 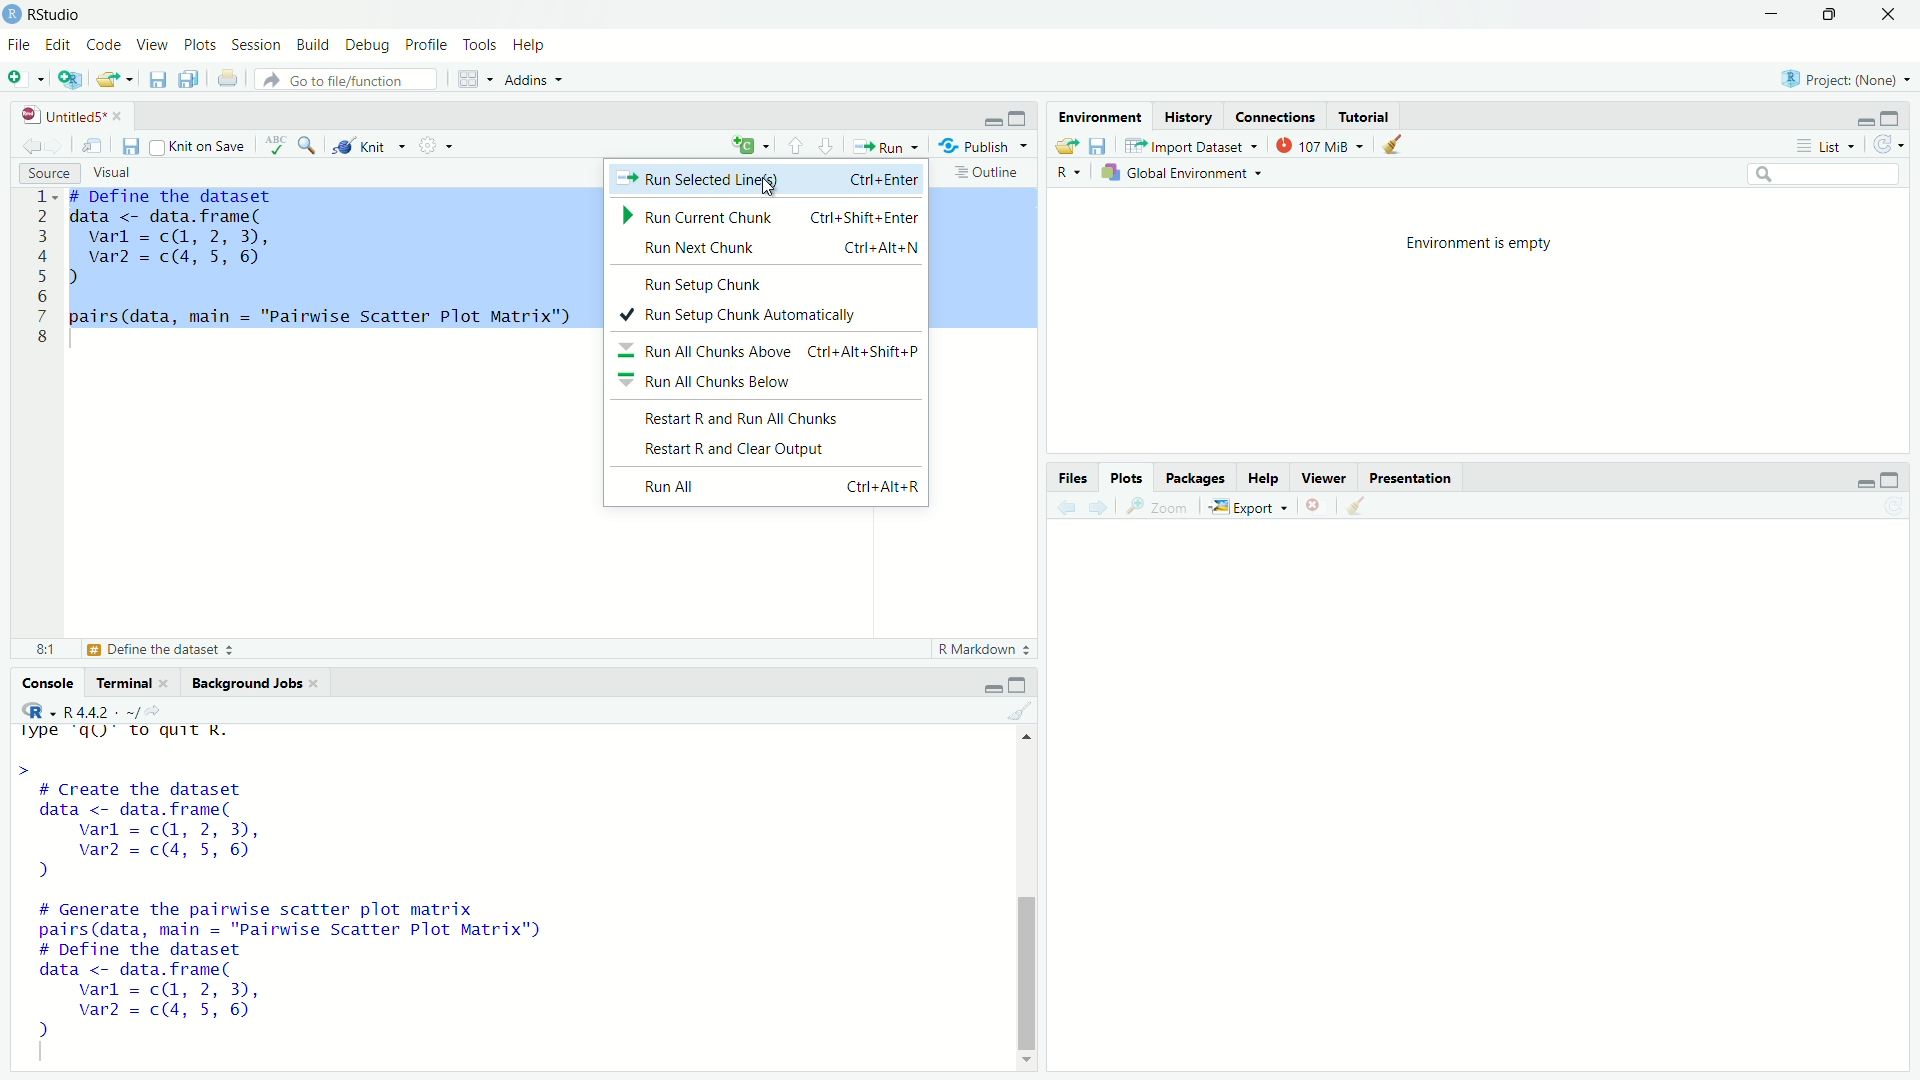 I want to click on 8:1, so click(x=47, y=648).